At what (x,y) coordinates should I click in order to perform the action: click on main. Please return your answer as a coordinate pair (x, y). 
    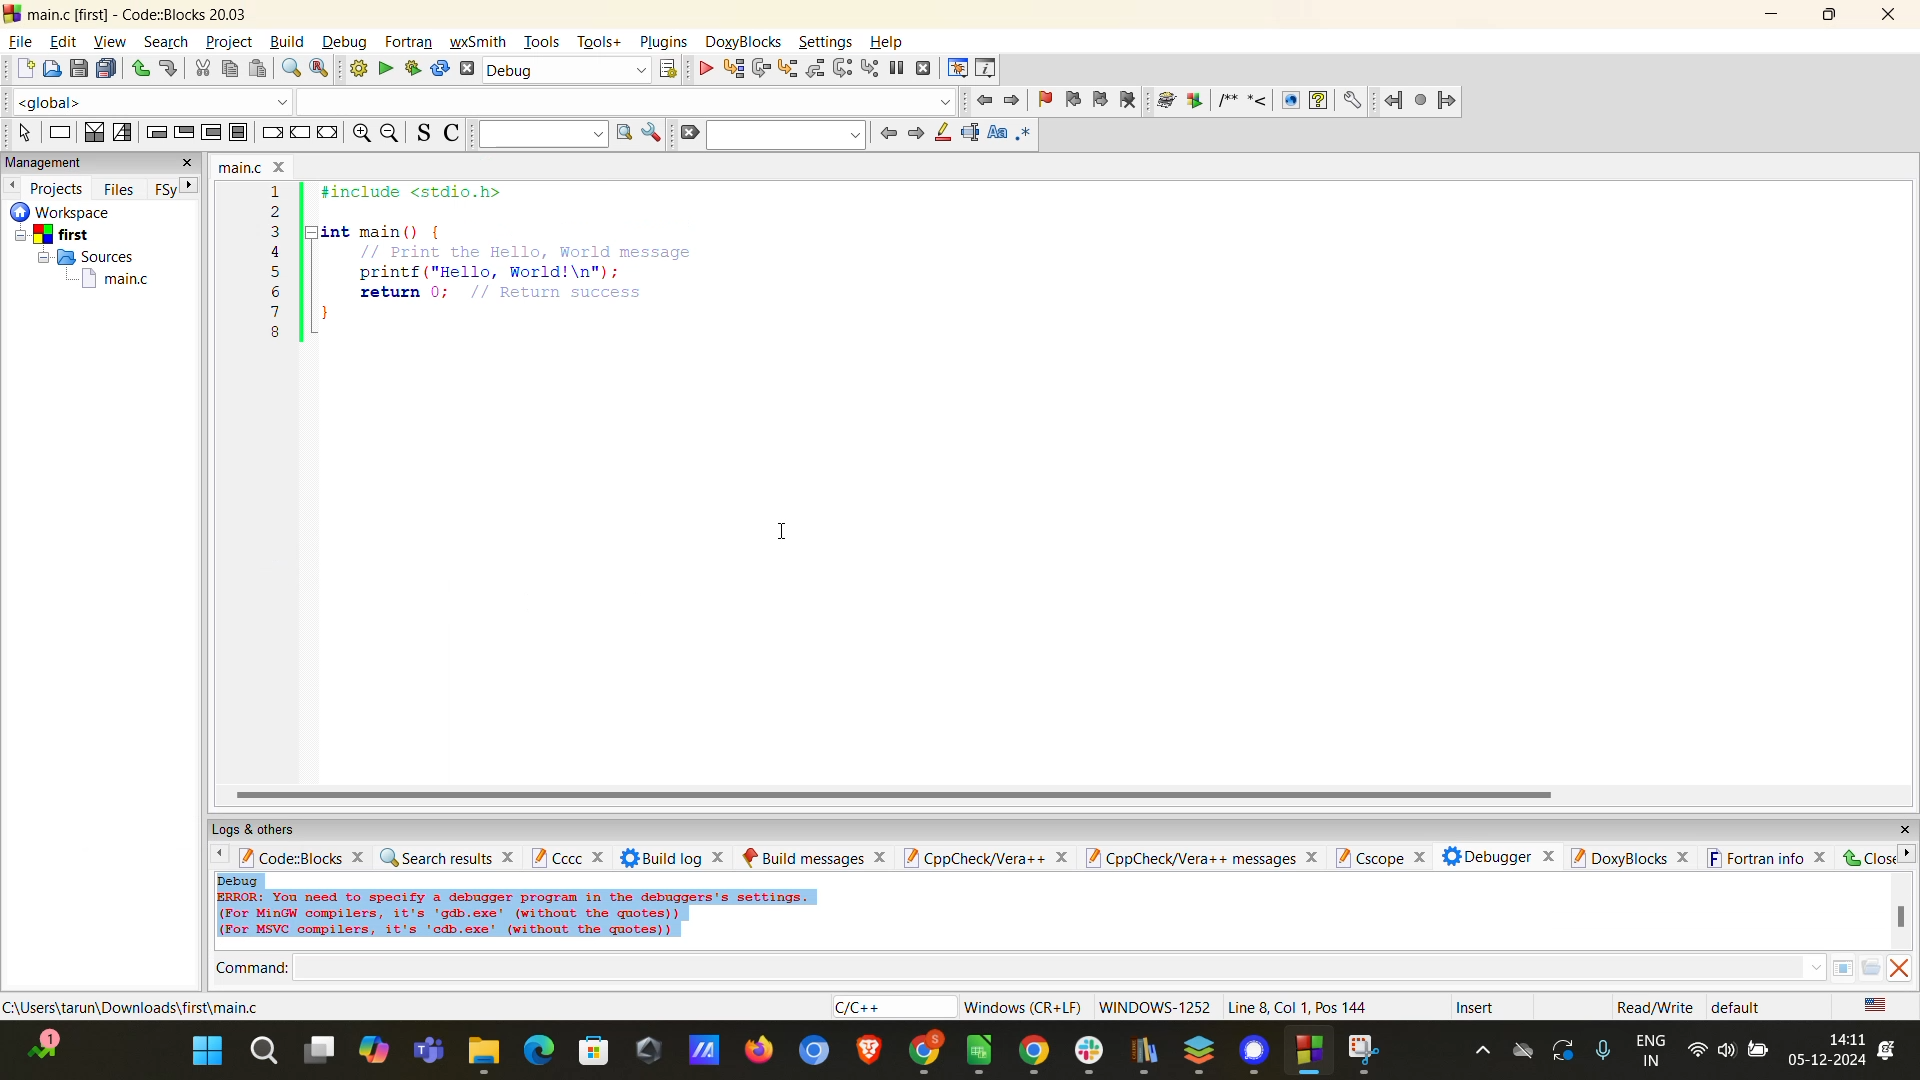
    Looking at the image, I should click on (124, 282).